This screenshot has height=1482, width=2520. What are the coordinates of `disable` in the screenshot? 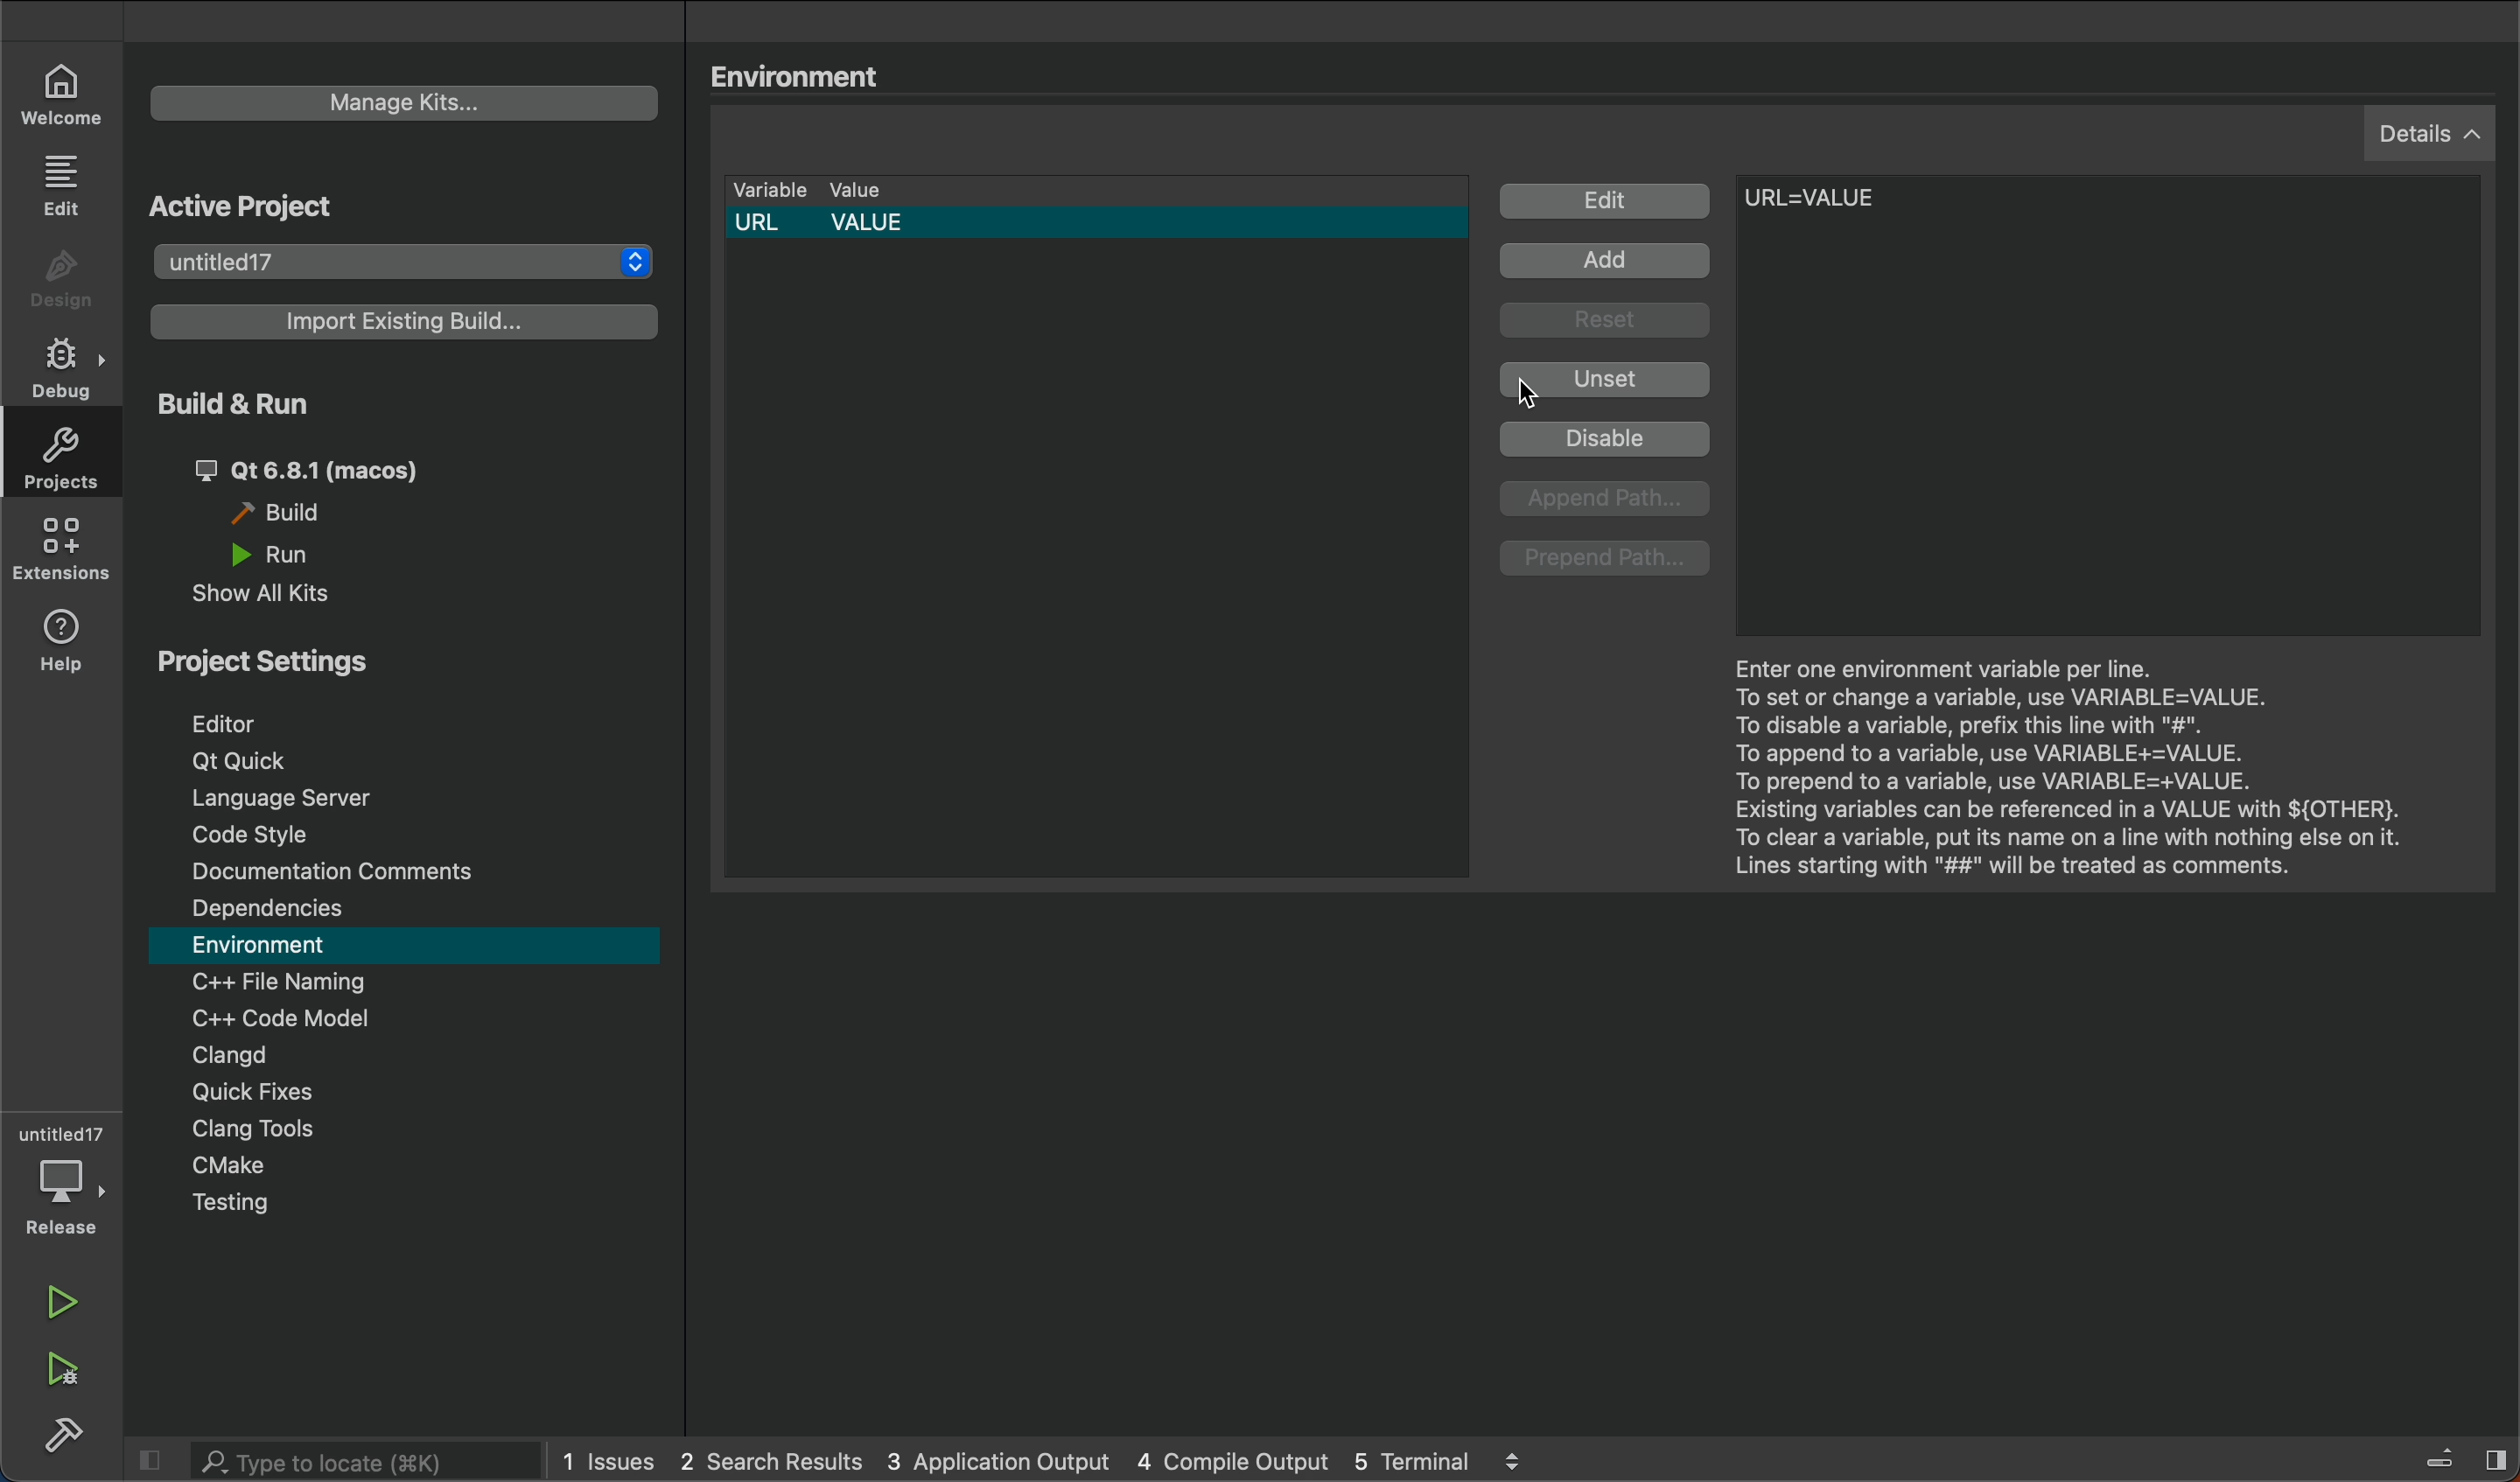 It's located at (1607, 439).